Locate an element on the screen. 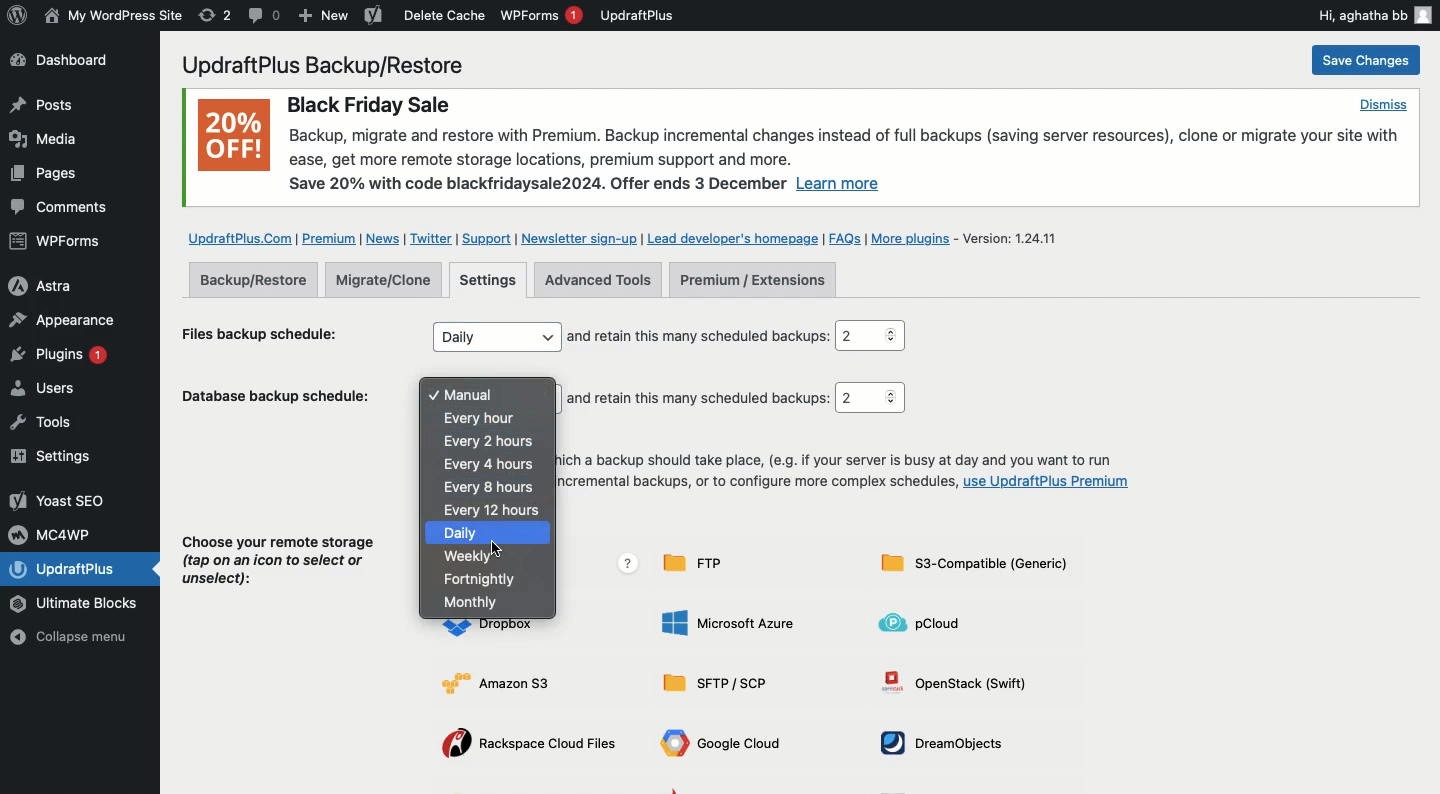 The height and width of the screenshot is (794, 1440). Posts is located at coordinates (40, 105).